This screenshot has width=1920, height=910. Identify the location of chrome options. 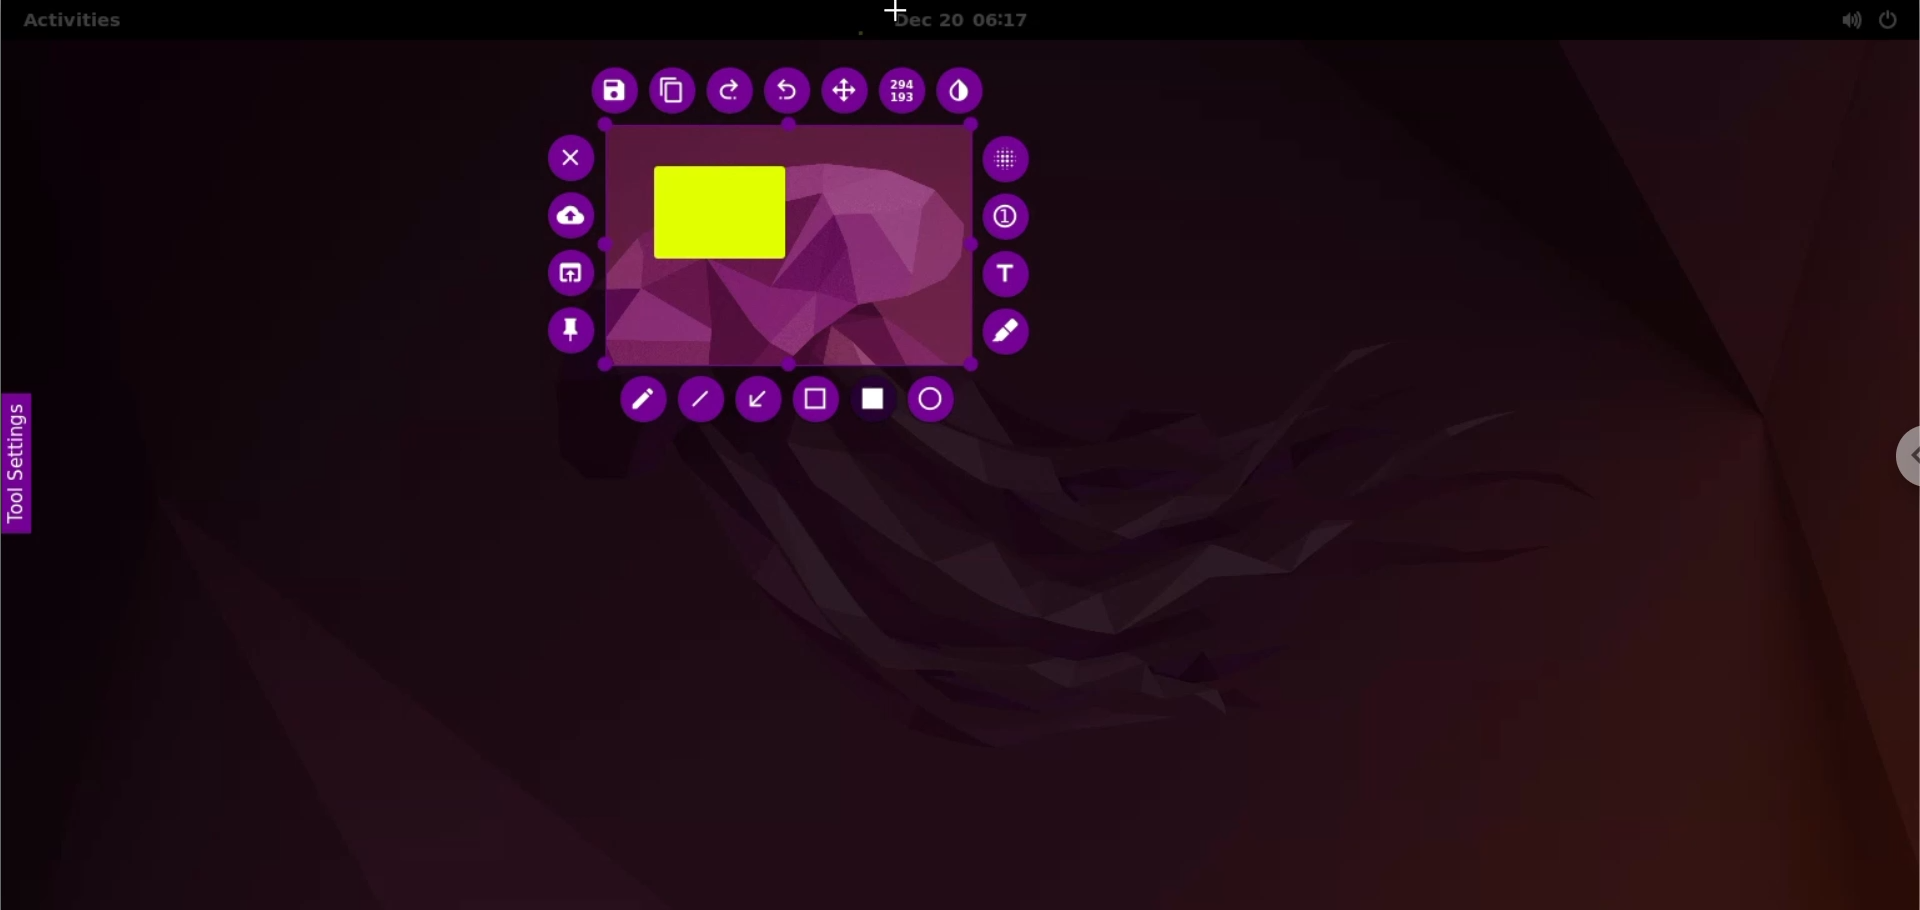
(1903, 456).